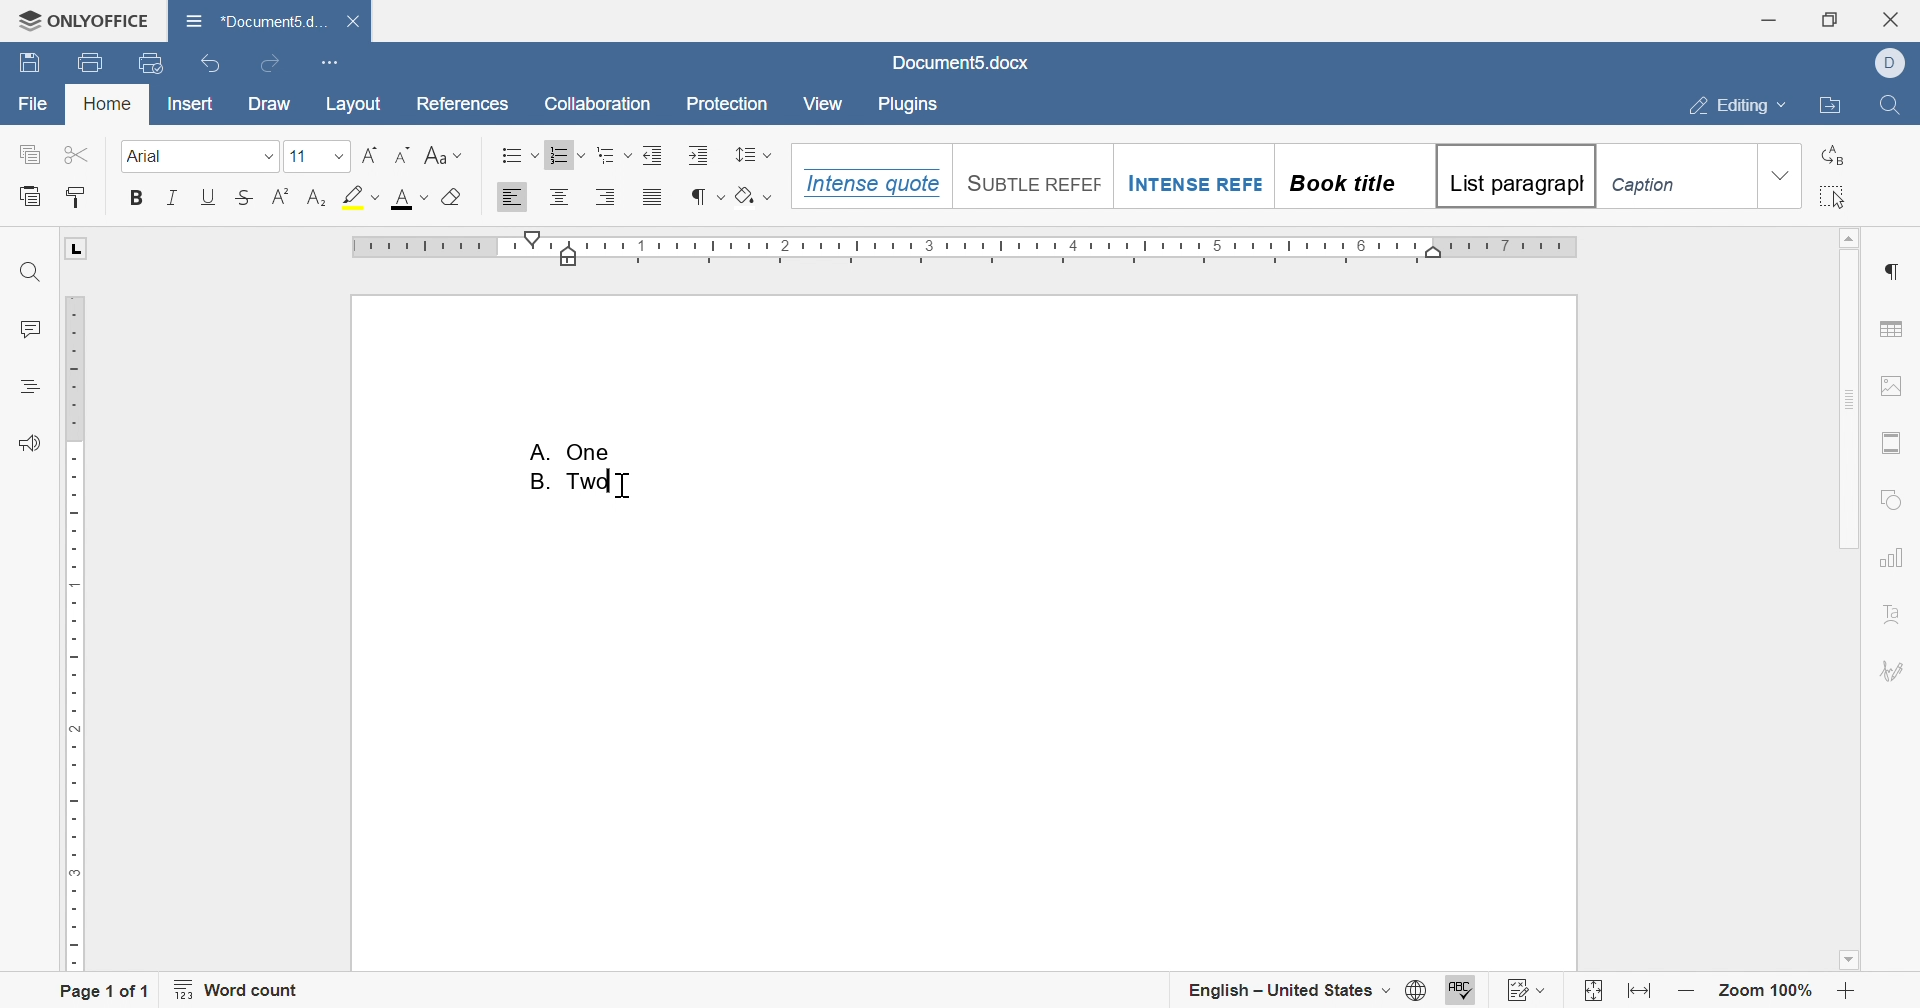 The height and width of the screenshot is (1008, 1920). Describe the element at coordinates (33, 63) in the screenshot. I see `save` at that location.